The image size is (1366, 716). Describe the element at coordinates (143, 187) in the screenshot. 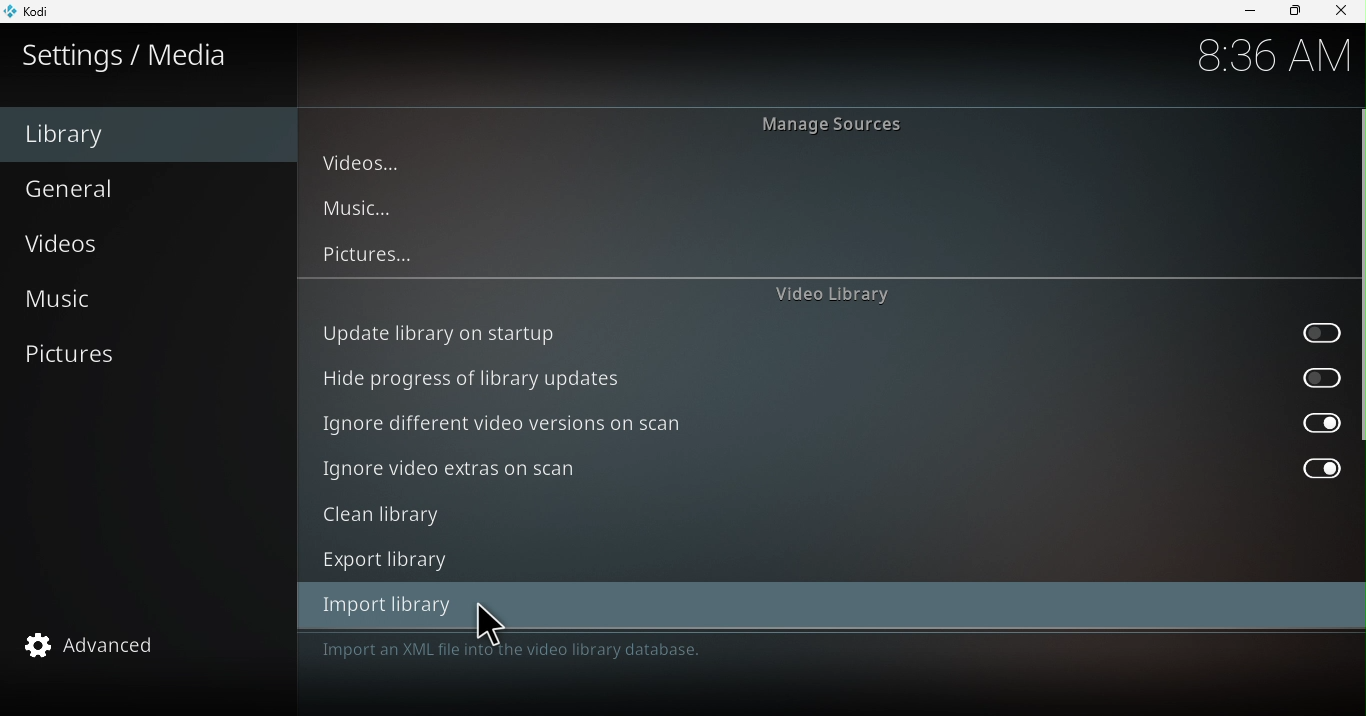

I see `General` at that location.